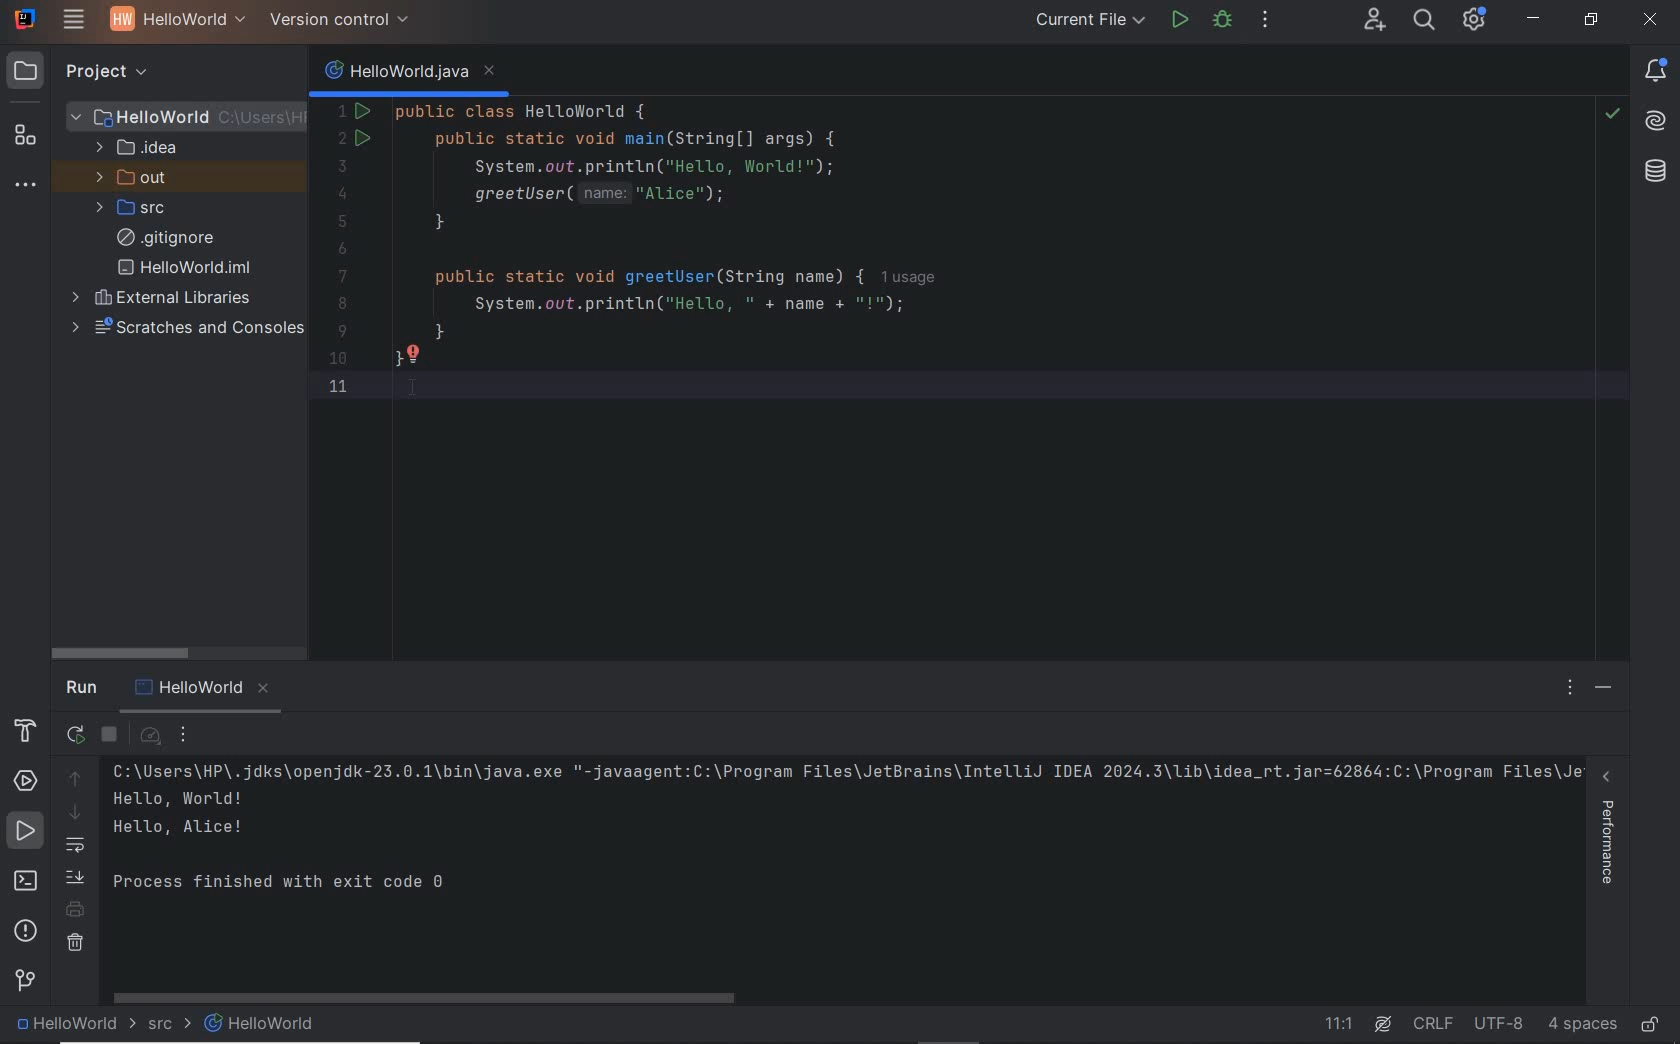  What do you see at coordinates (1654, 20) in the screenshot?
I see `close` at bounding box center [1654, 20].